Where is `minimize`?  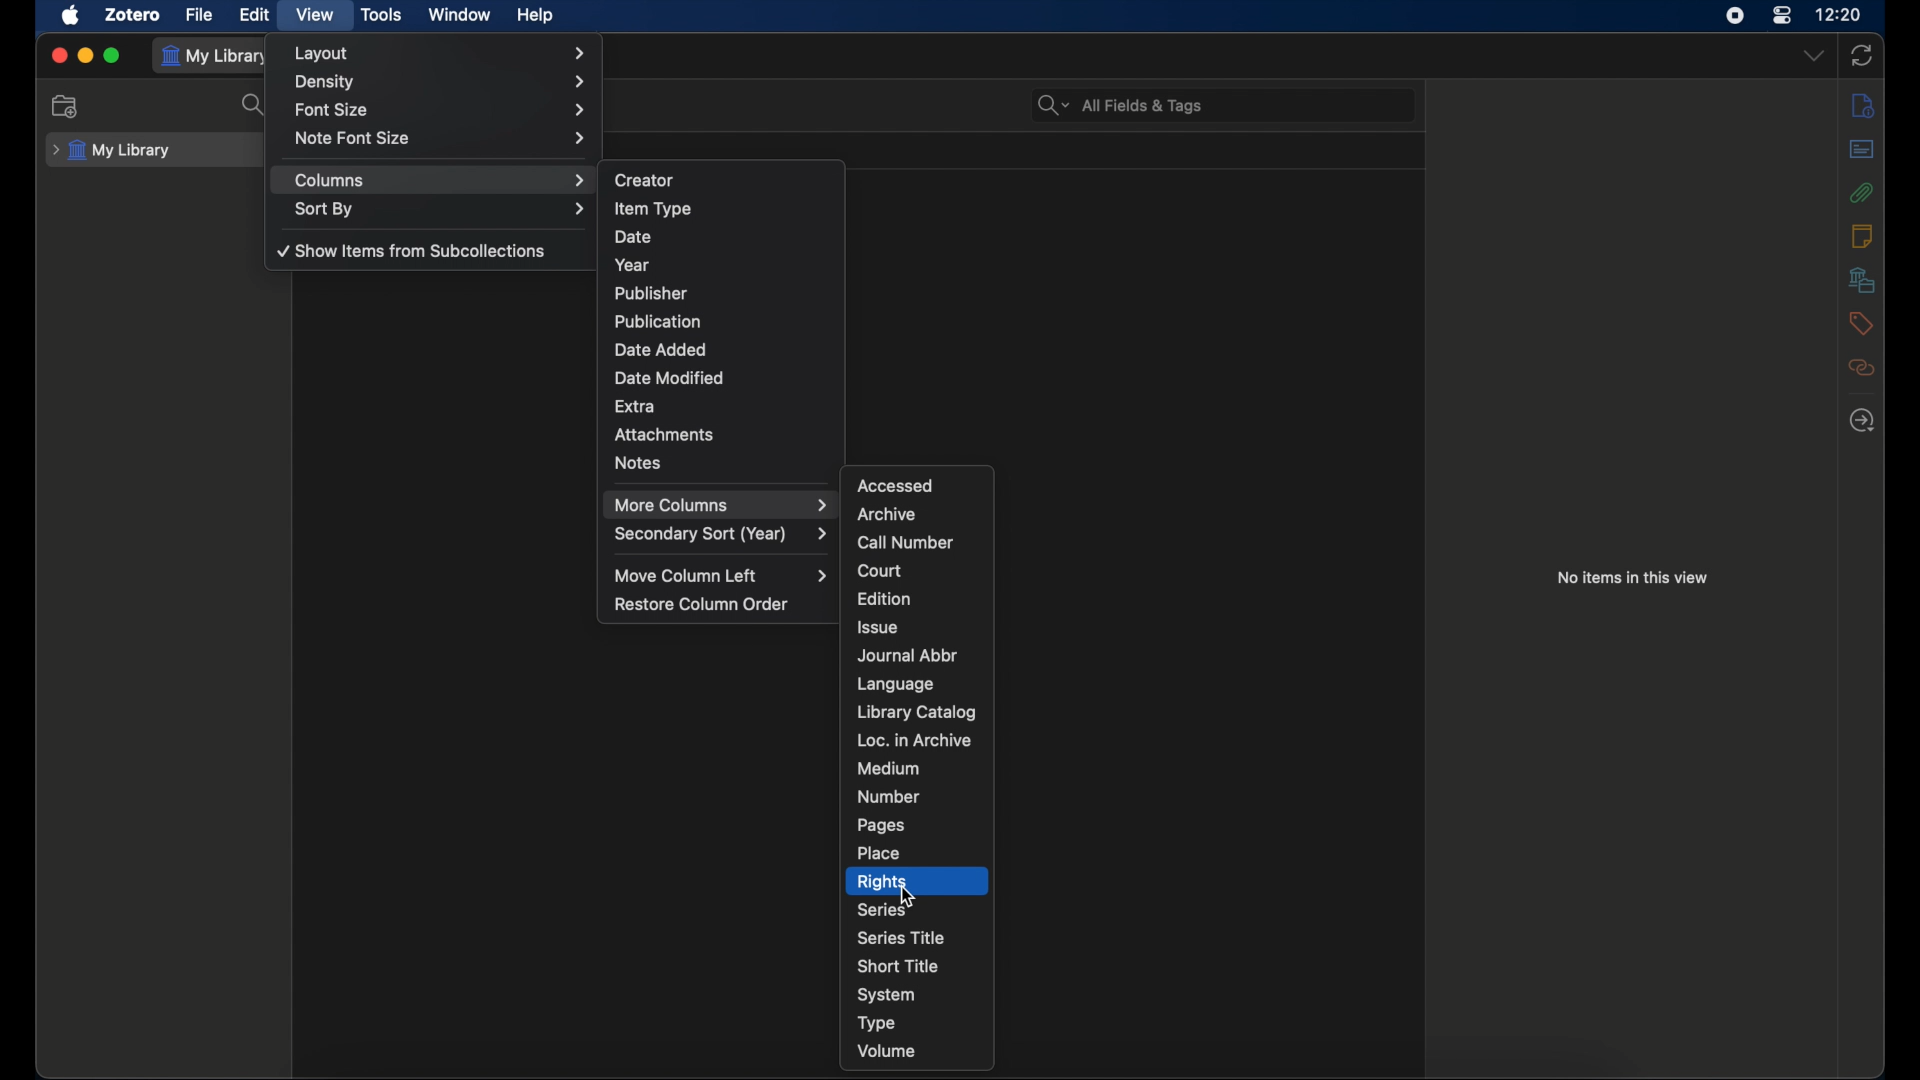
minimize is located at coordinates (86, 55).